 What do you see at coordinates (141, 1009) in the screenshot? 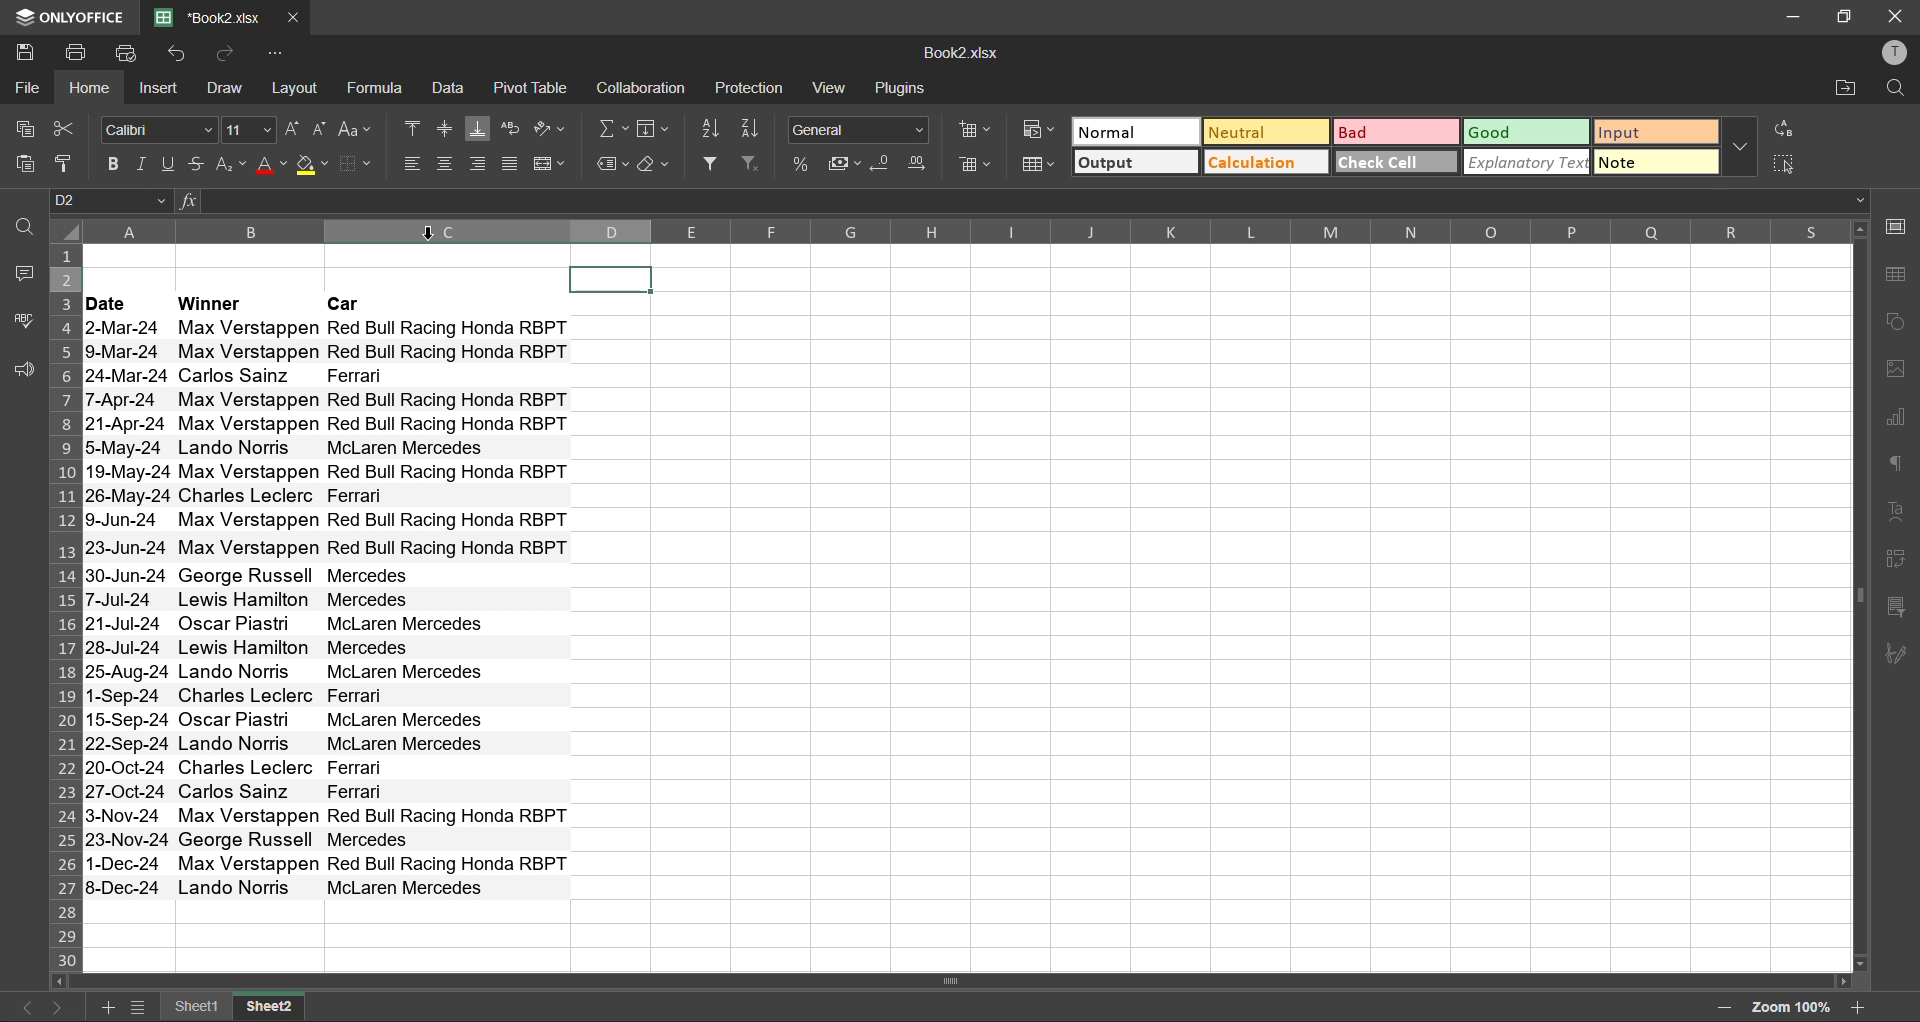
I see `sheet list` at bounding box center [141, 1009].